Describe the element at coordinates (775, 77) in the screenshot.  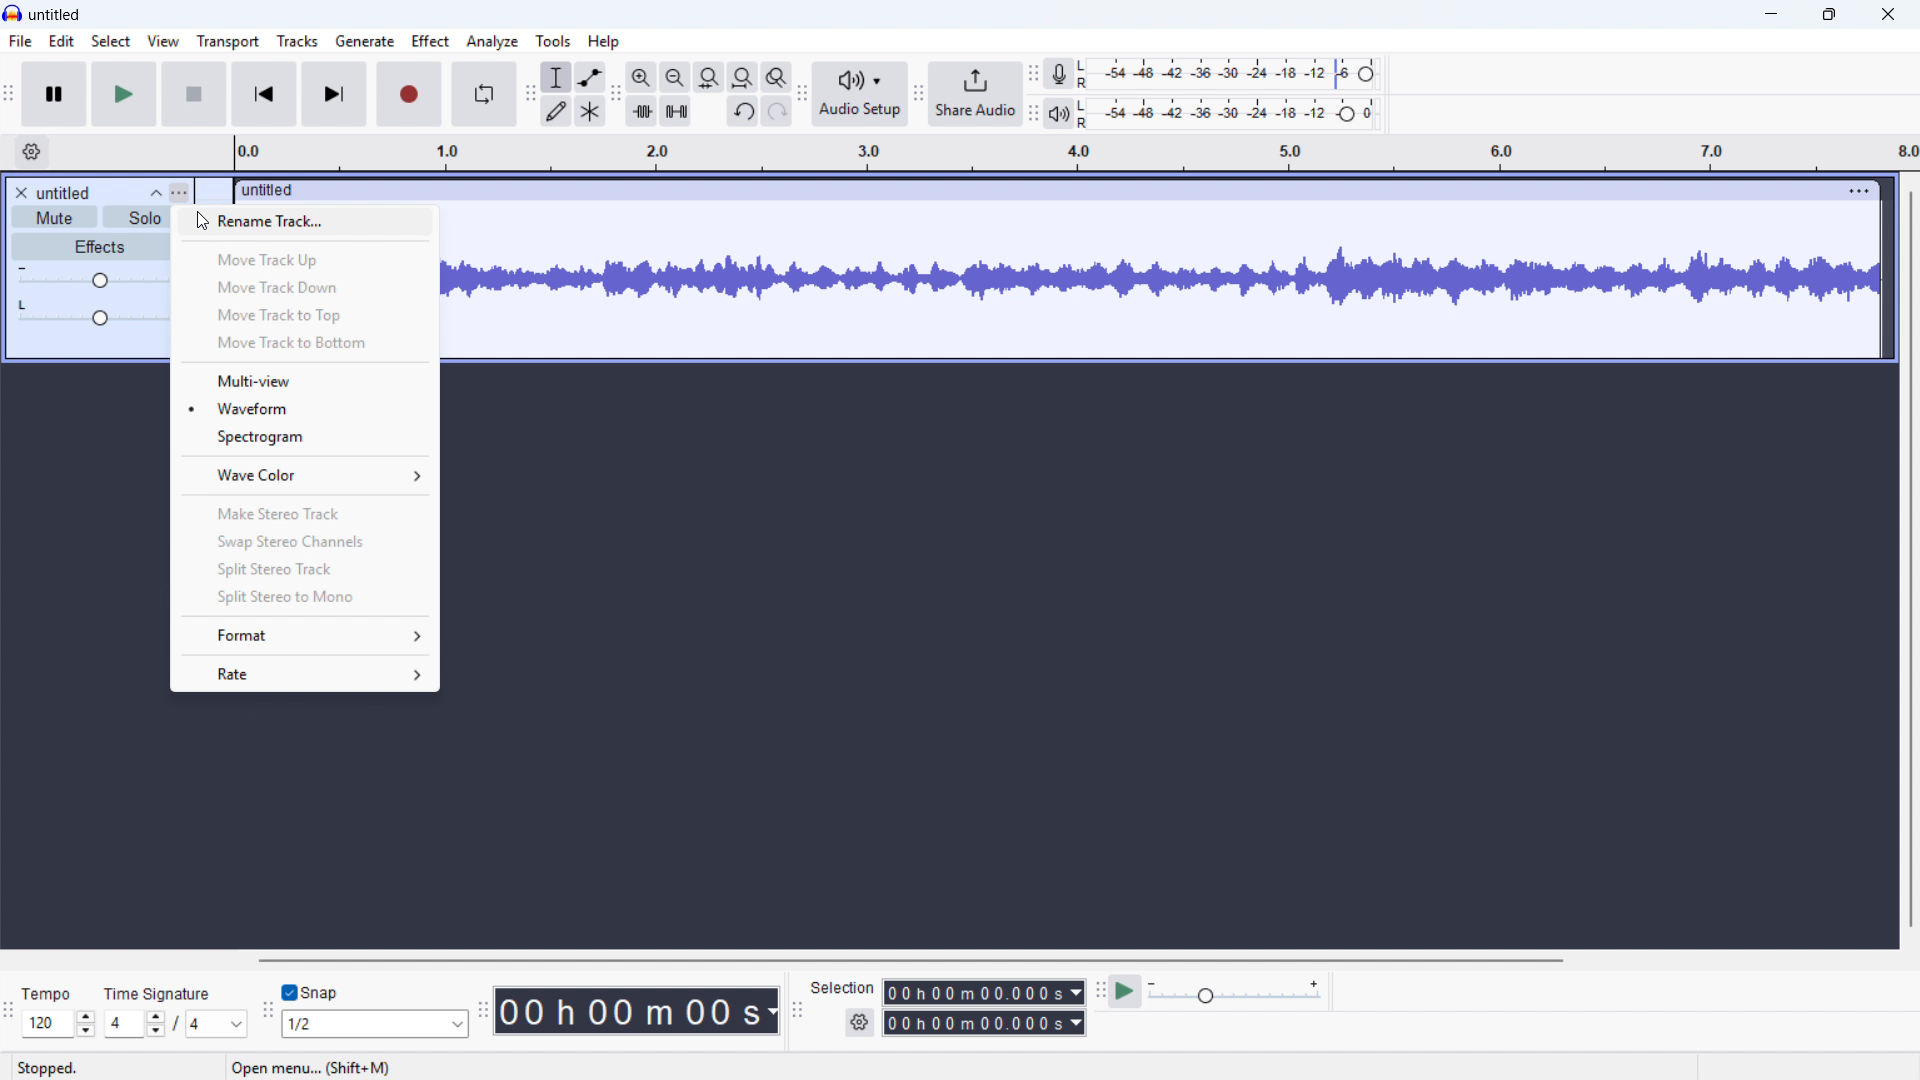
I see `Toggle zoom ` at that location.